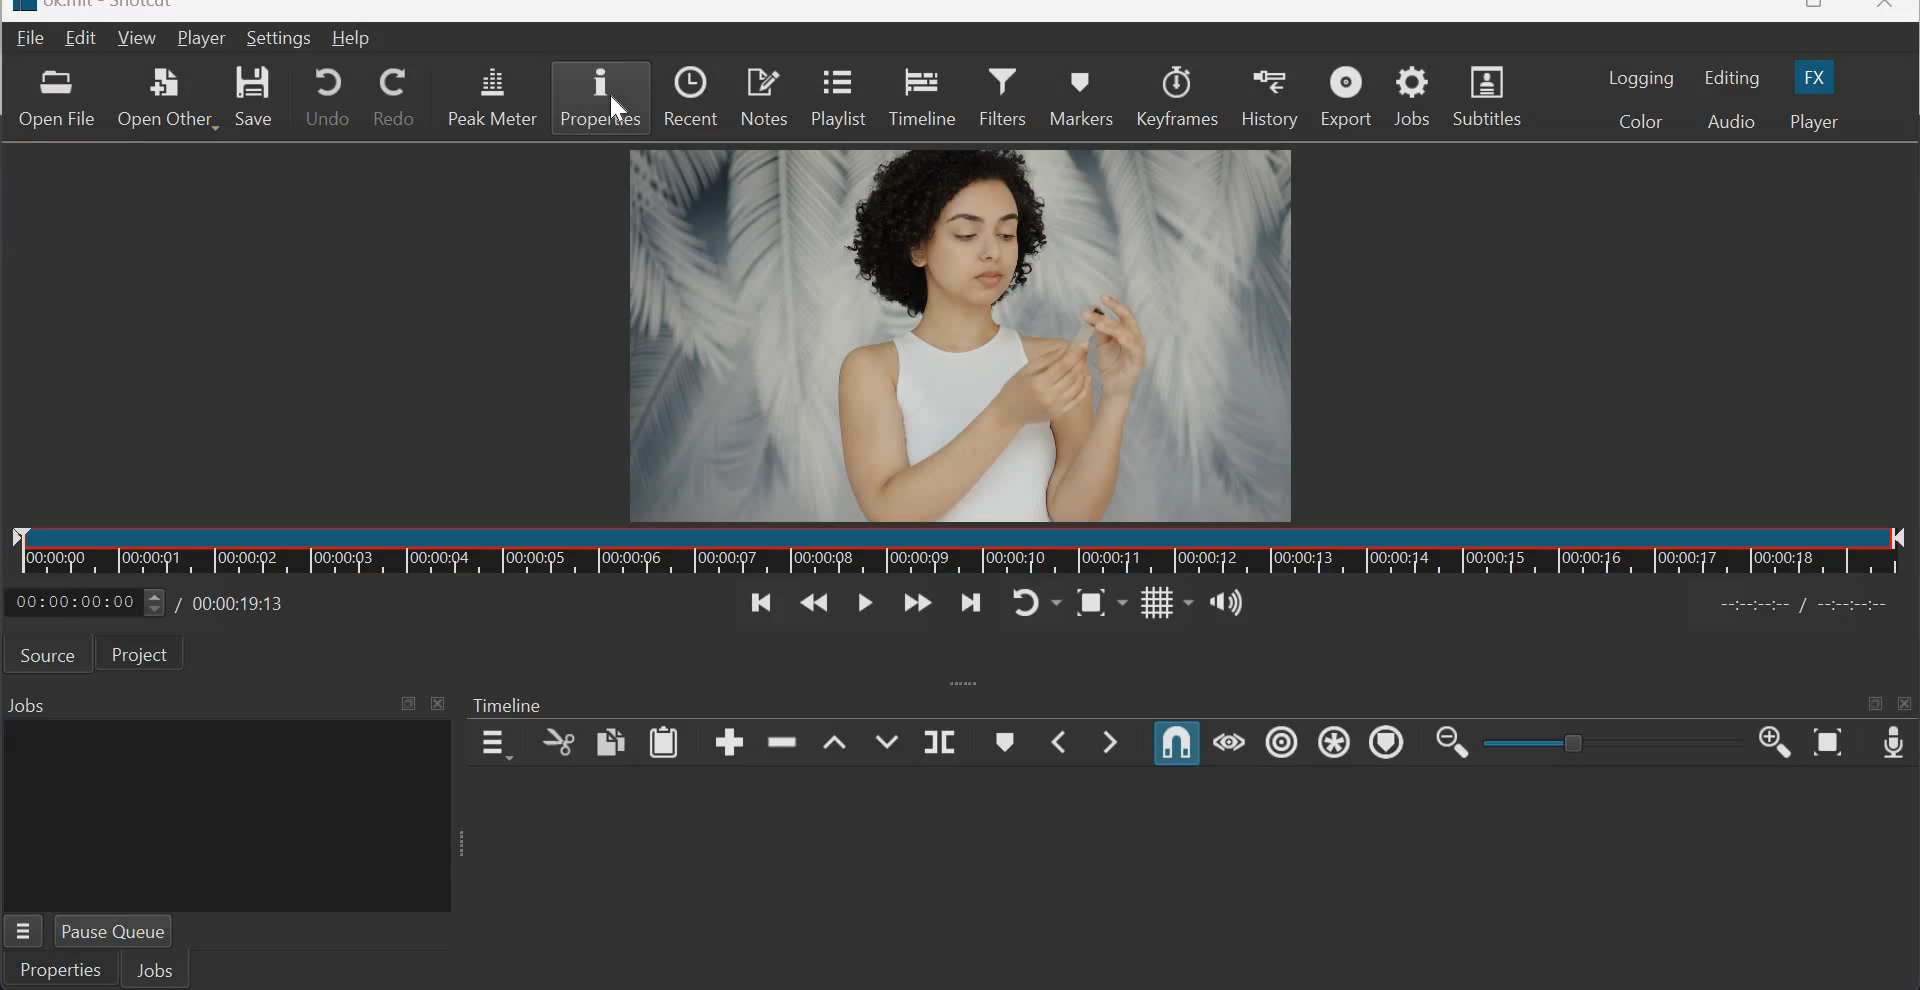 The image size is (1920, 990). What do you see at coordinates (1576, 742) in the screenshot?
I see `toggle` at bounding box center [1576, 742].